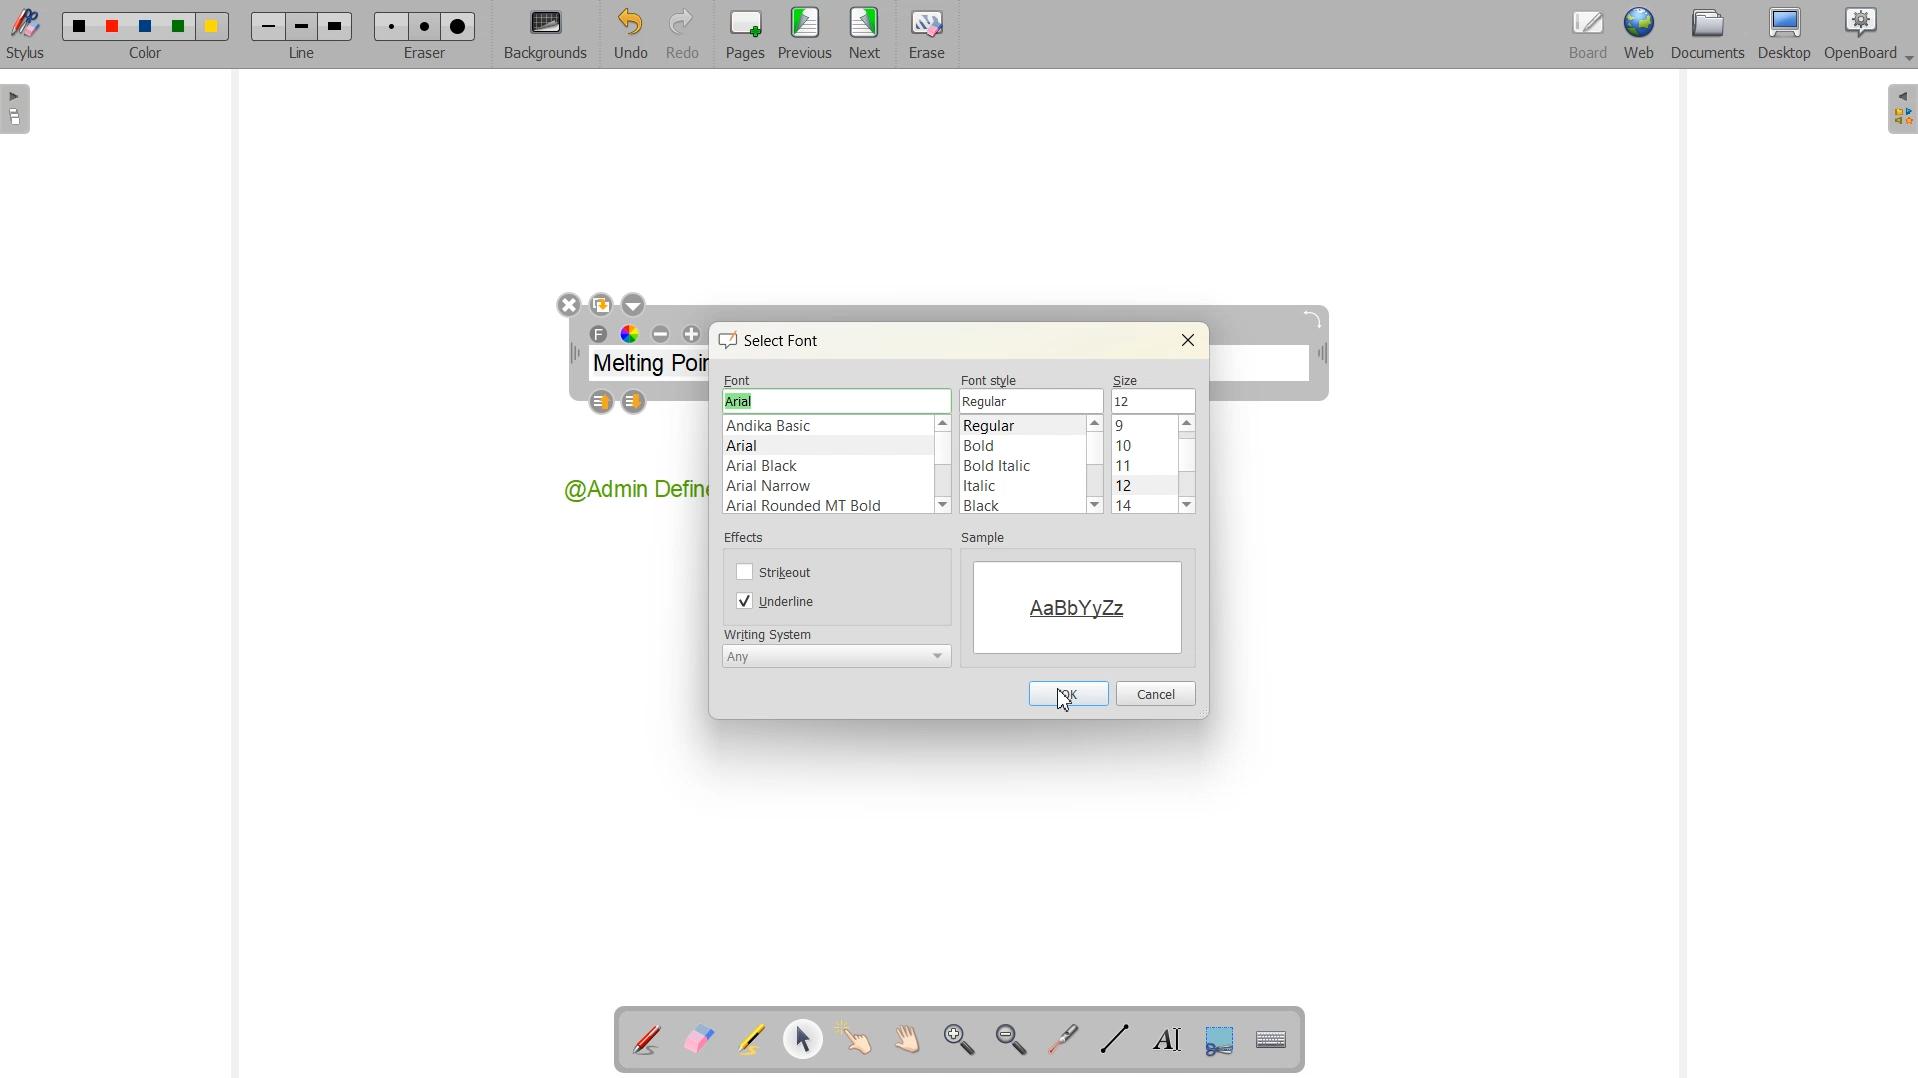 The width and height of the screenshot is (1918, 1078). Describe the element at coordinates (149, 36) in the screenshot. I see `Color` at that location.